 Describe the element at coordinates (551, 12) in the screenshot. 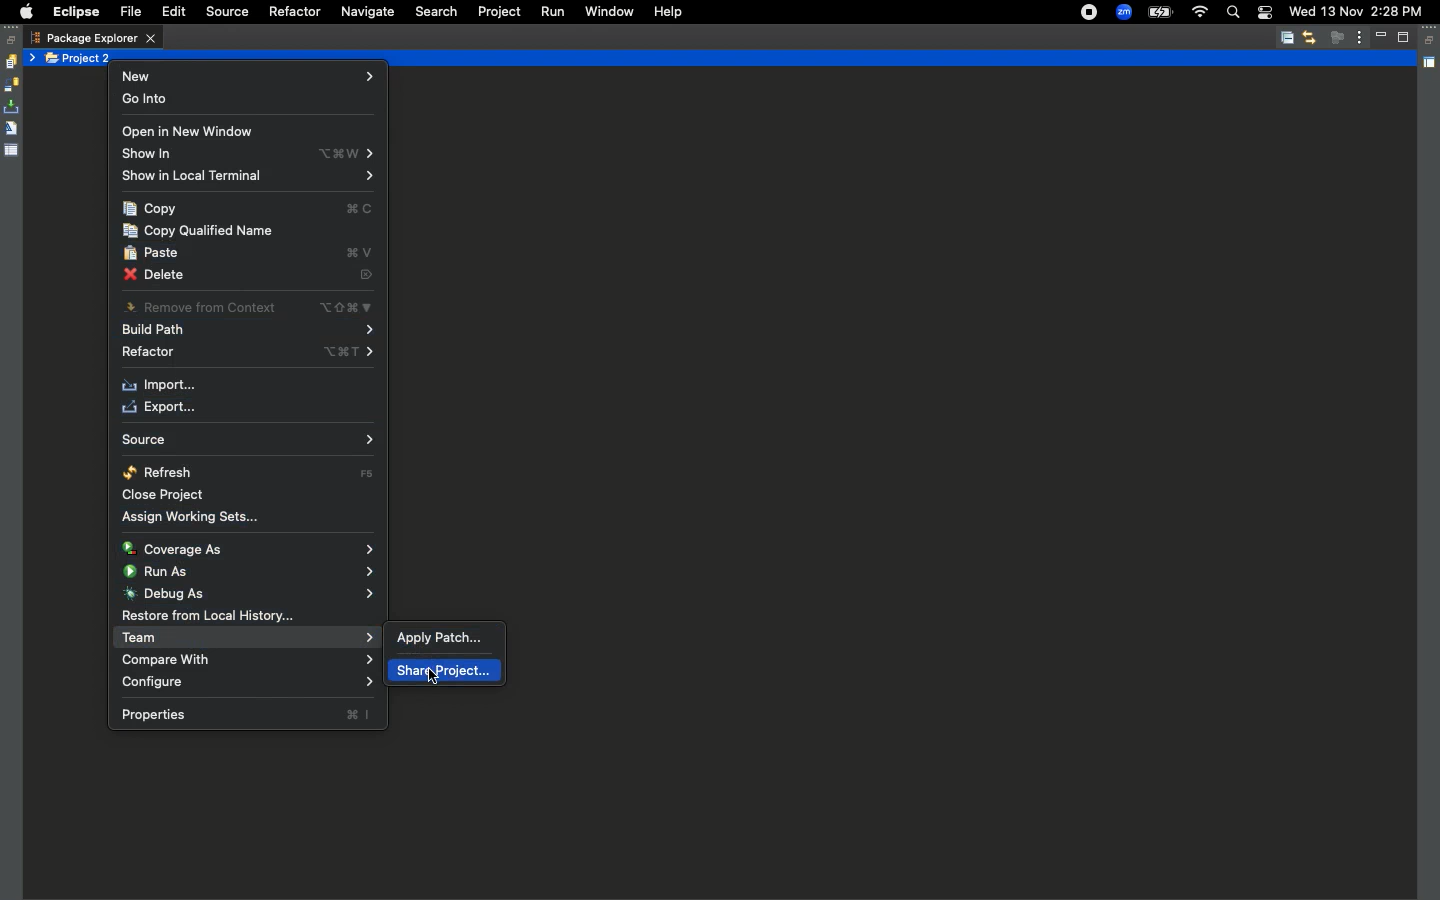

I see `Run` at that location.